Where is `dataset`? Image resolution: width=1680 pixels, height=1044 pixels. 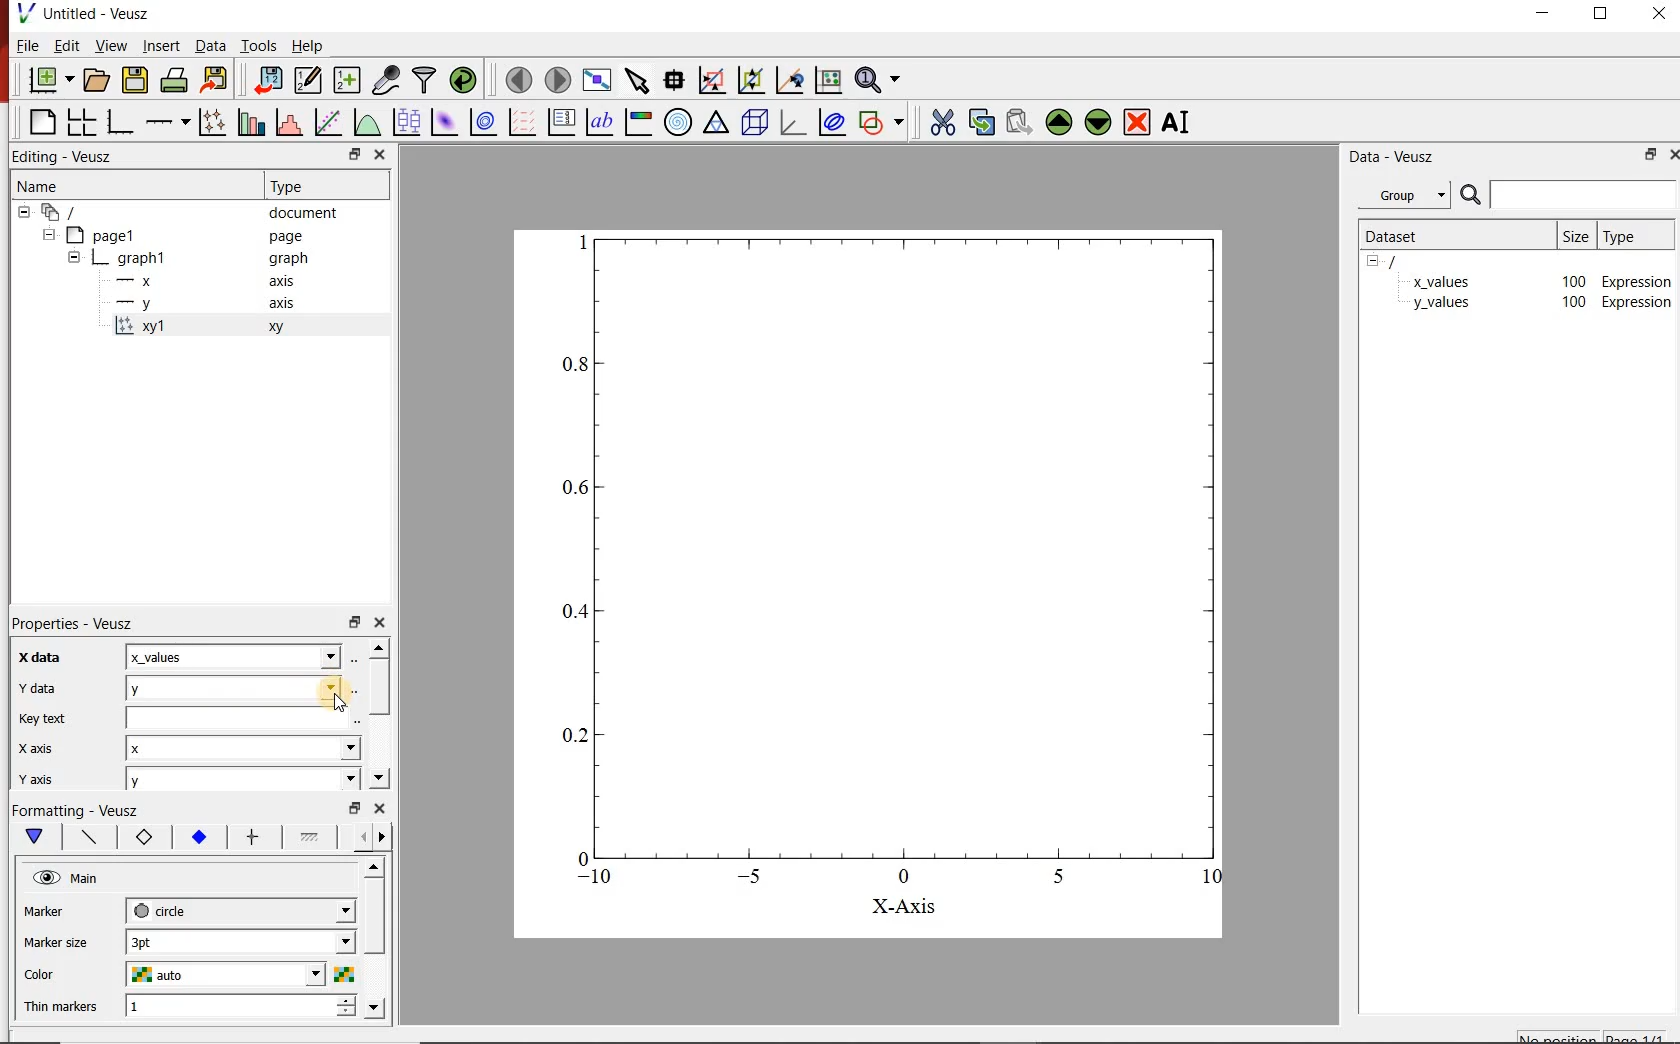 dataset is located at coordinates (1407, 236).